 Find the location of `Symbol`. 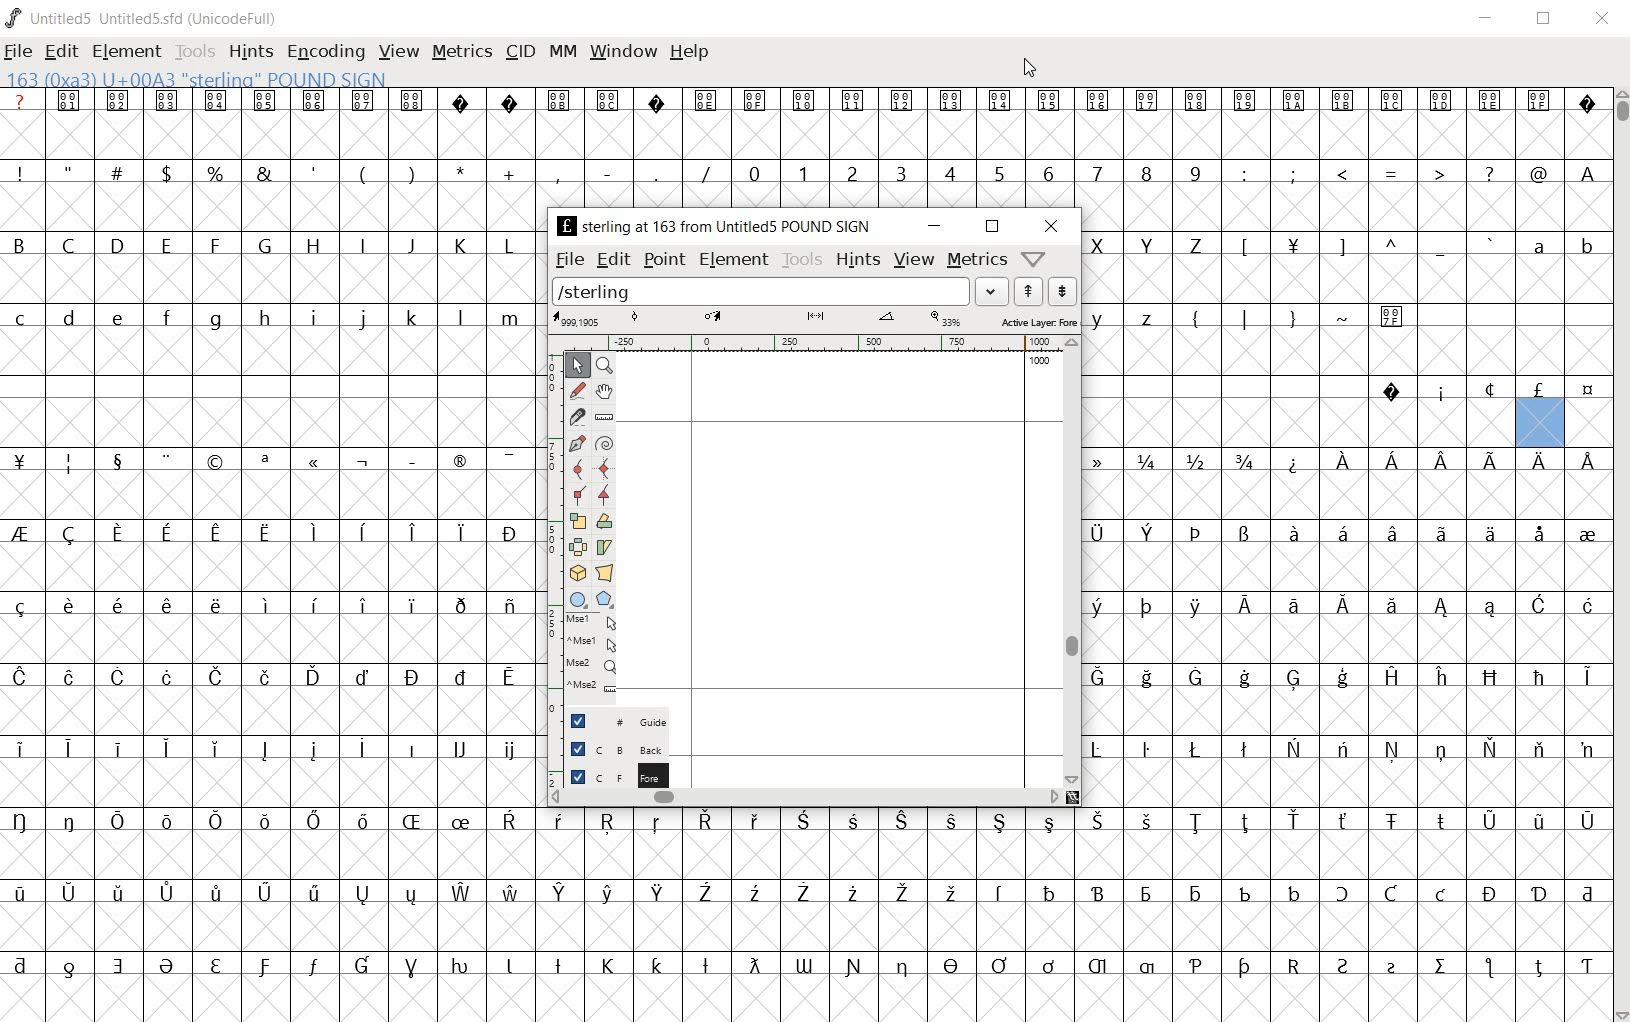

Symbol is located at coordinates (1488, 390).